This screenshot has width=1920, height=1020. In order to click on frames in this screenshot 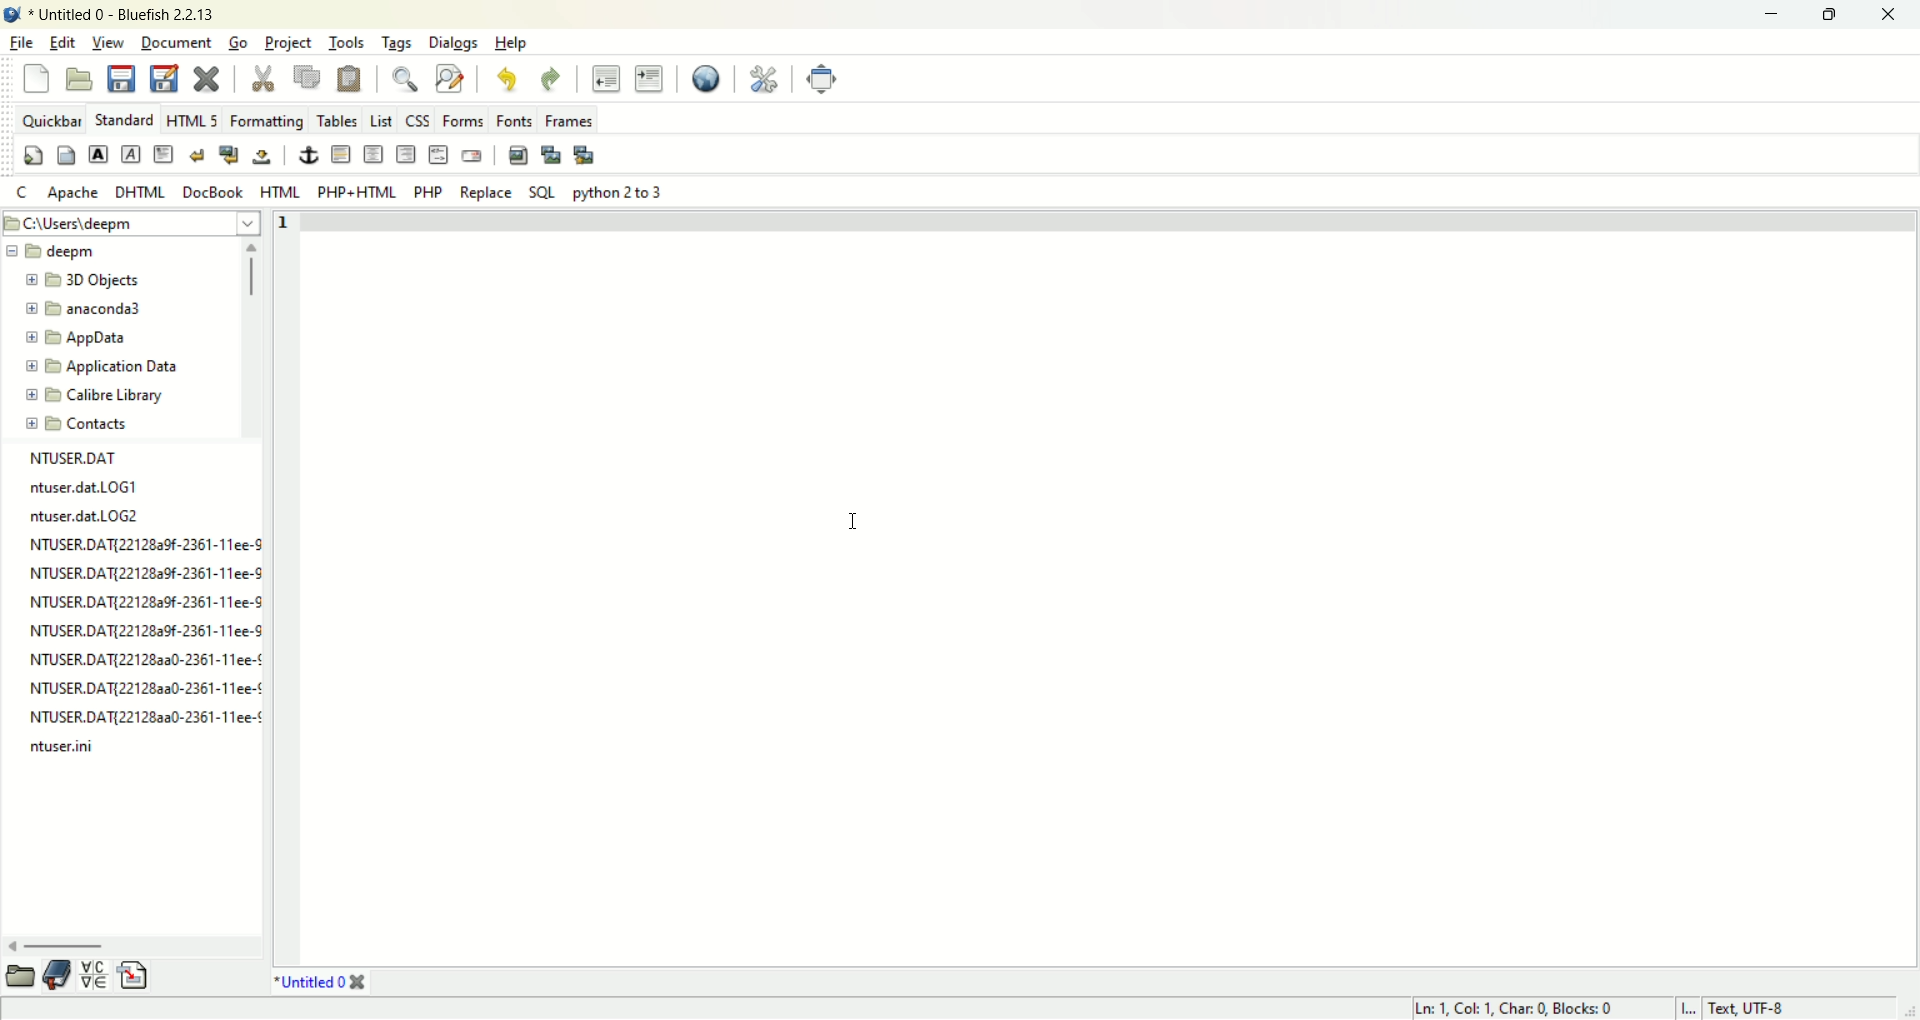, I will do `click(572, 122)`.